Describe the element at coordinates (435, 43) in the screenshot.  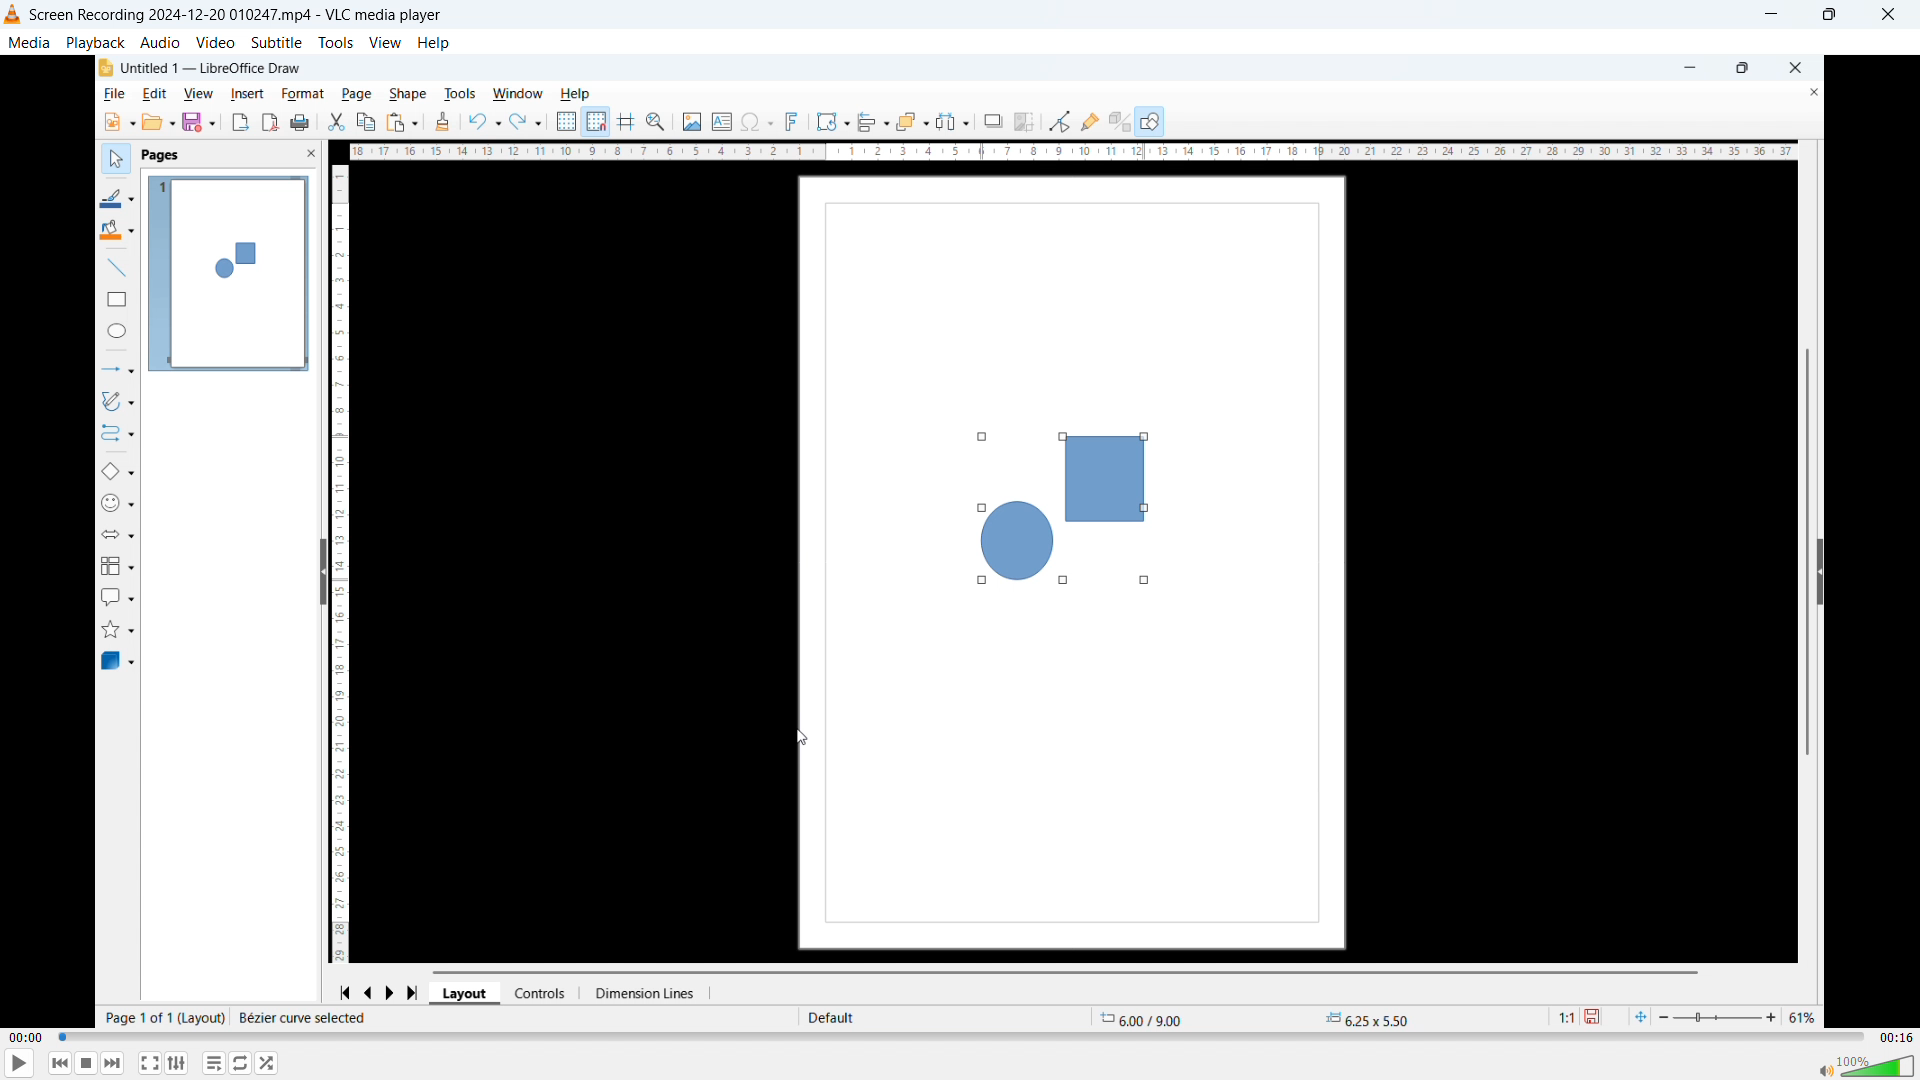
I see `help ` at that location.